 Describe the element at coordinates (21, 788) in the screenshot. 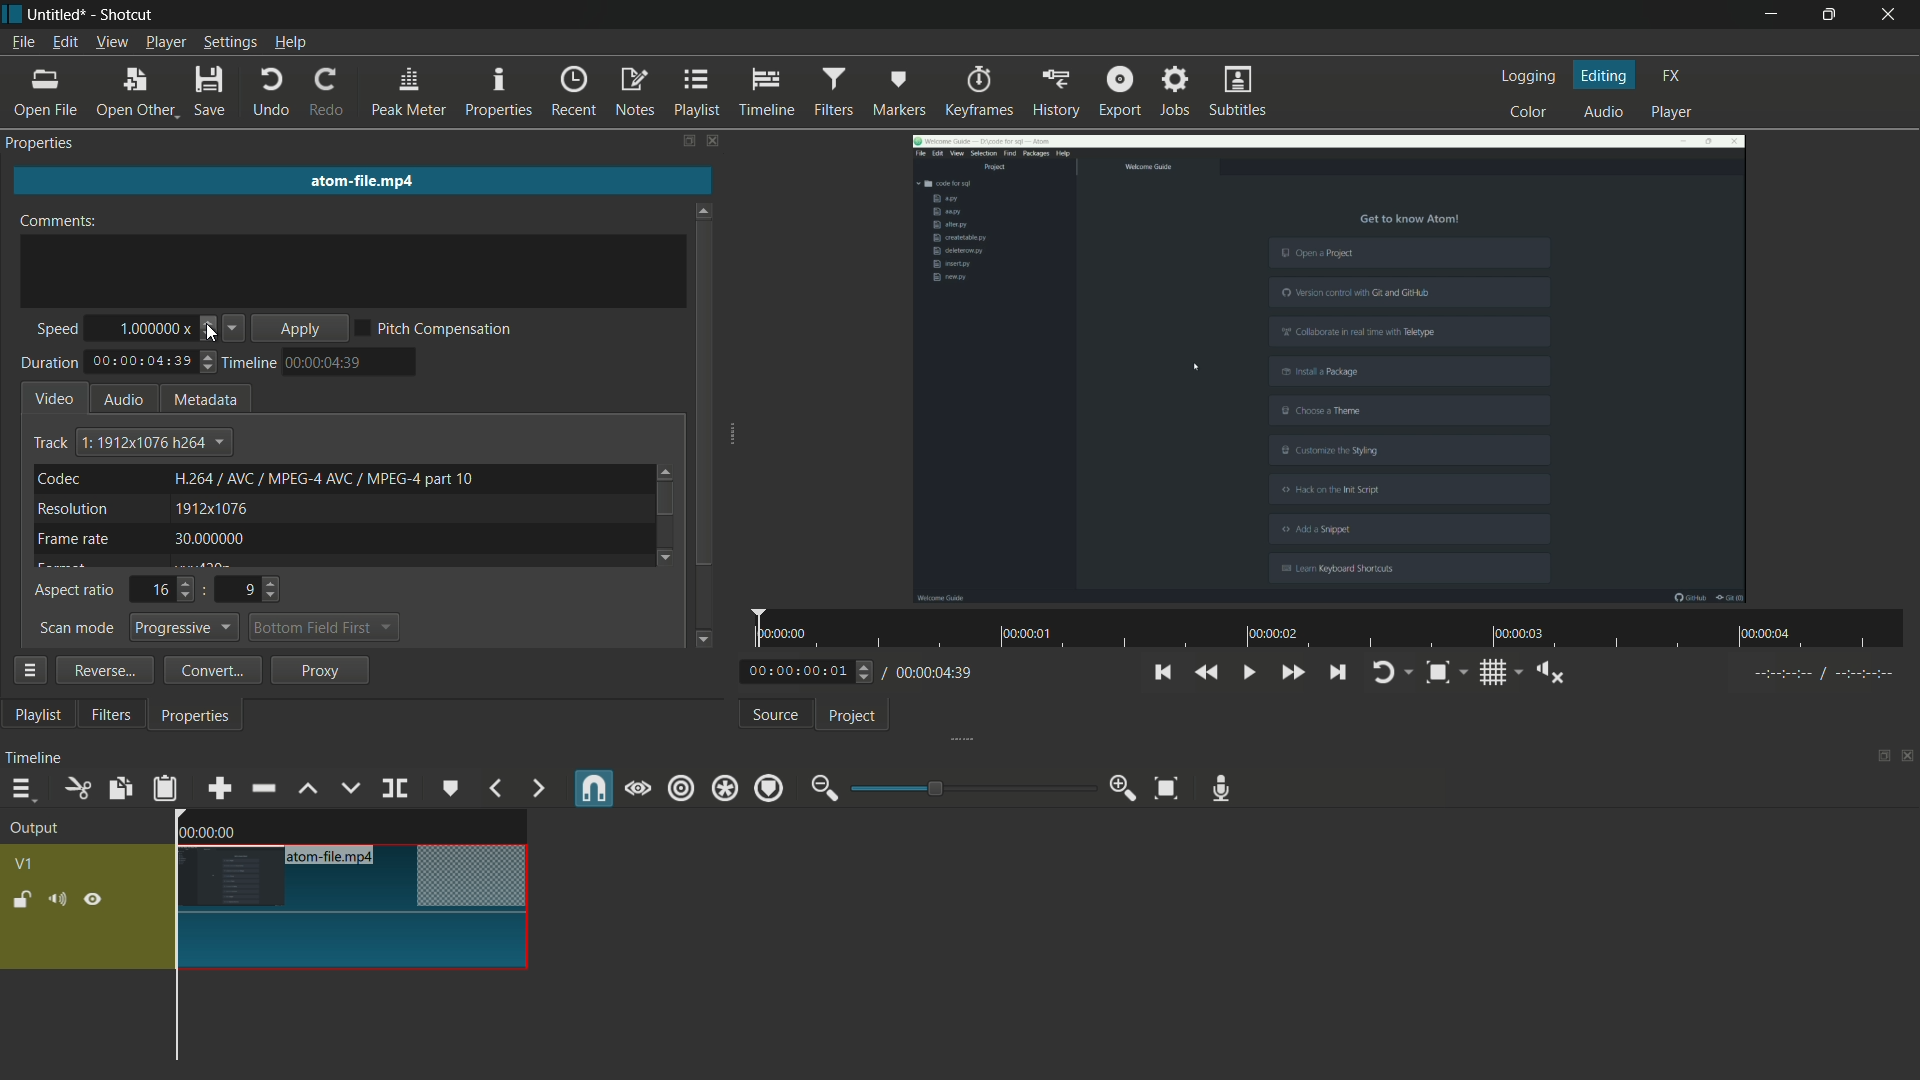

I see `timeline menu` at that location.